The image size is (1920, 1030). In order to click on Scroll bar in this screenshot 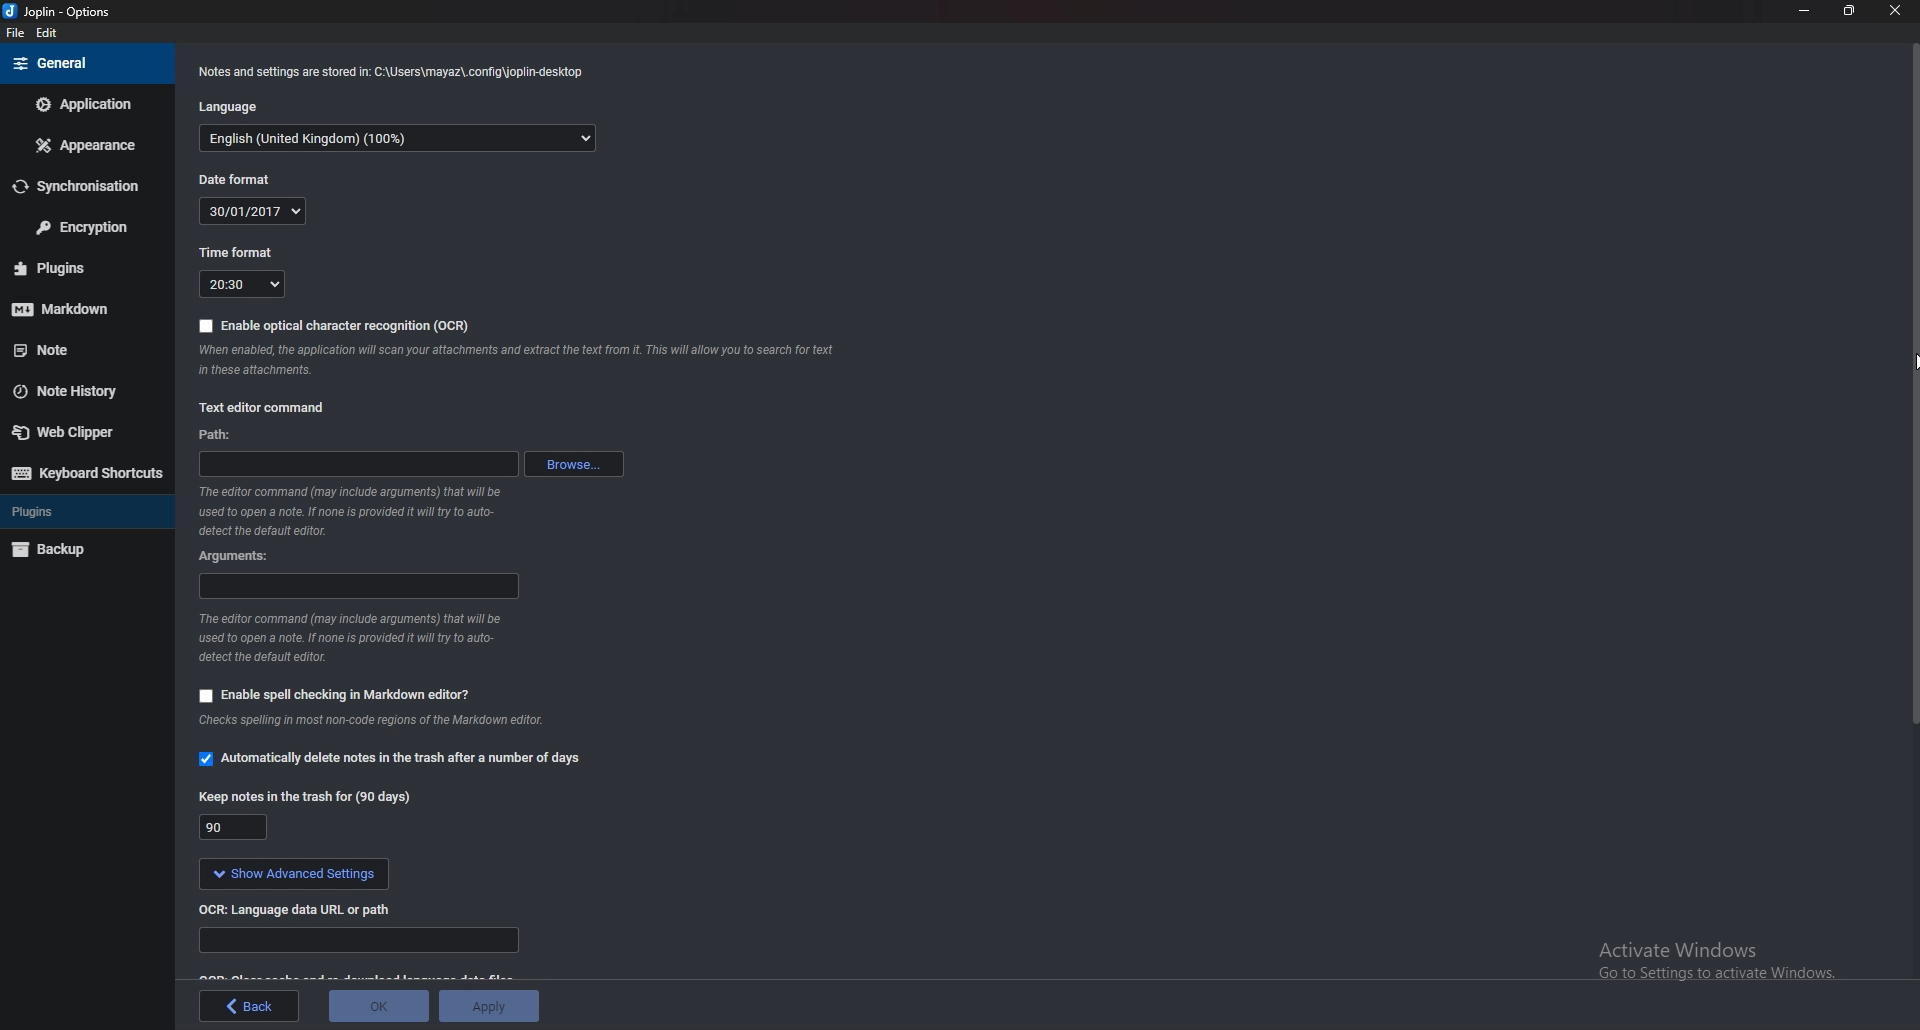, I will do `click(1909, 385)`.